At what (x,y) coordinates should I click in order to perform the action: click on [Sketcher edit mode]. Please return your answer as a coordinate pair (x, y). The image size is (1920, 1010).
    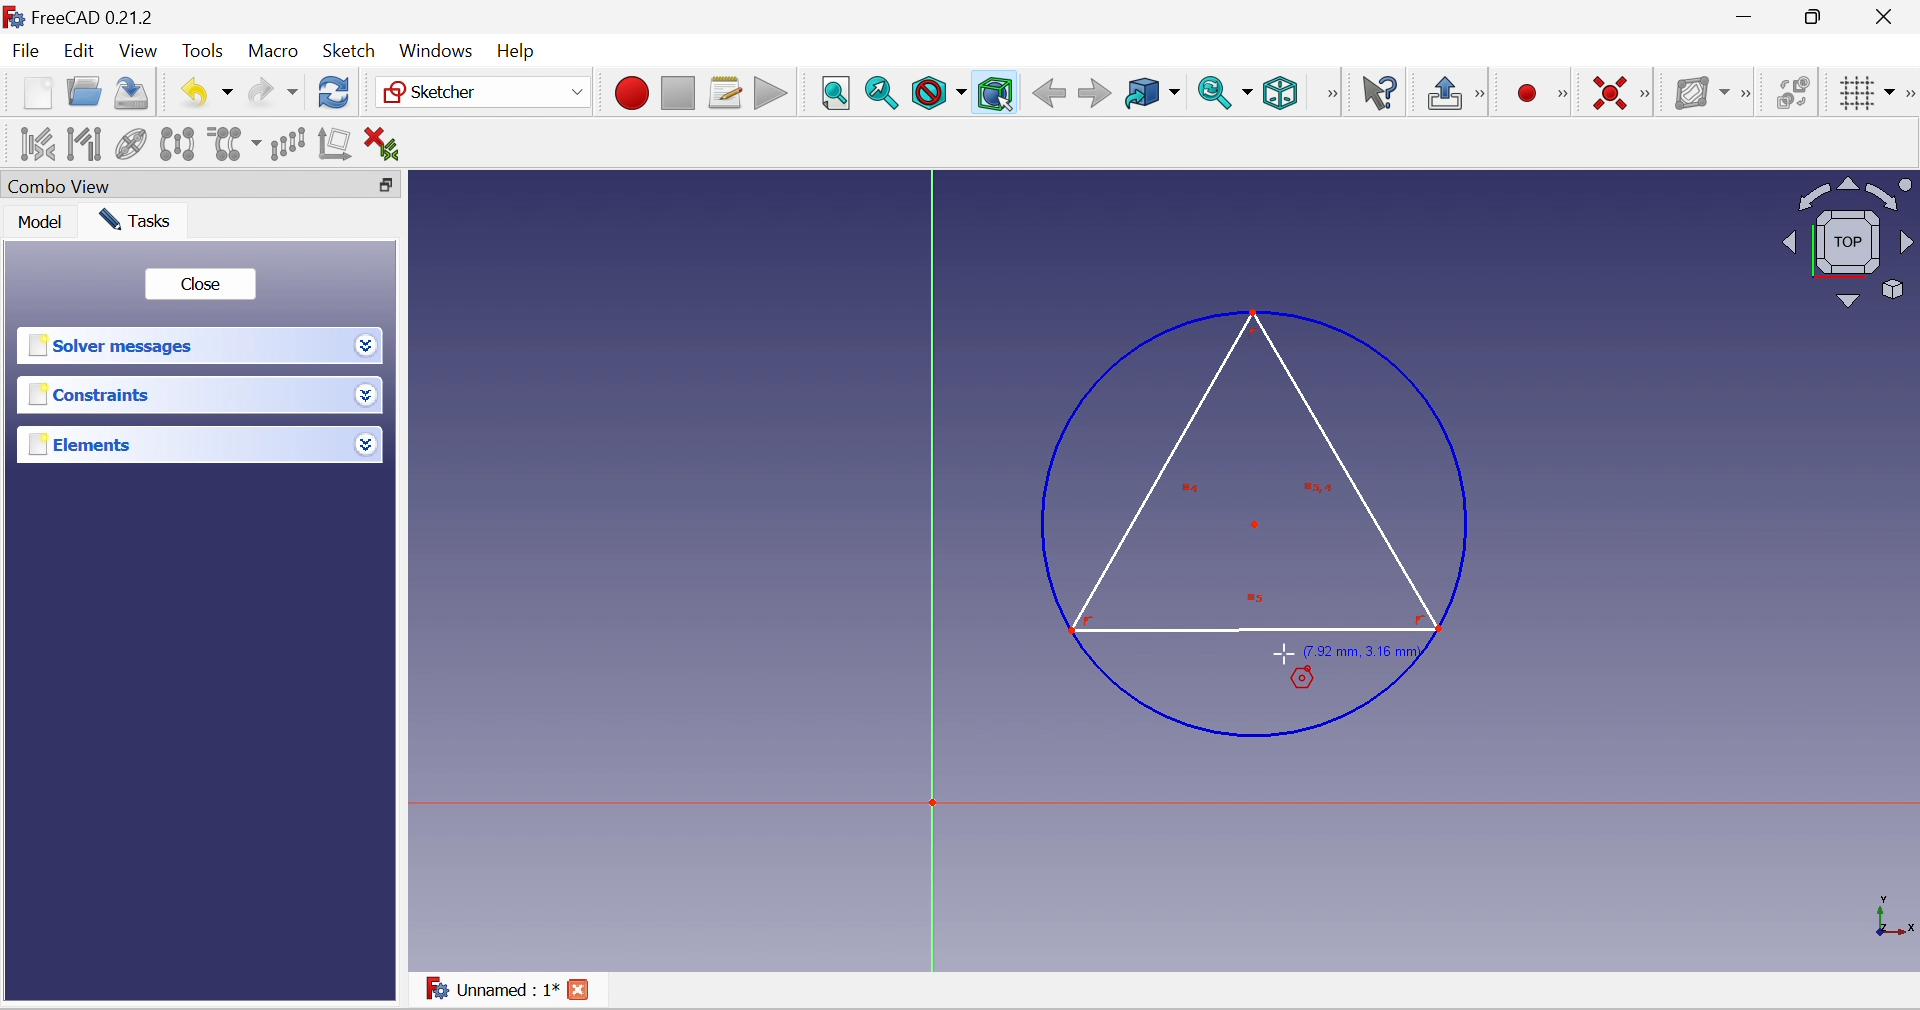
    Looking at the image, I should click on (1487, 95).